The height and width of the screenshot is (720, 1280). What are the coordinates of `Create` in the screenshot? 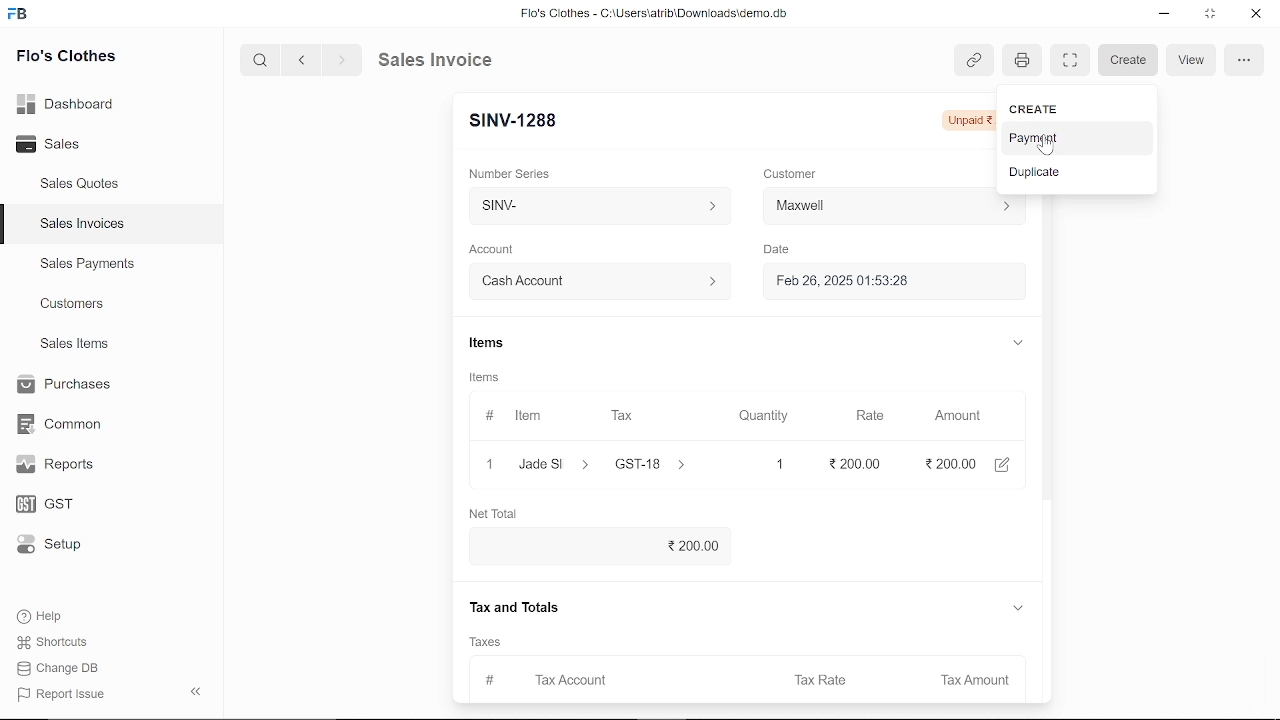 It's located at (1129, 61).